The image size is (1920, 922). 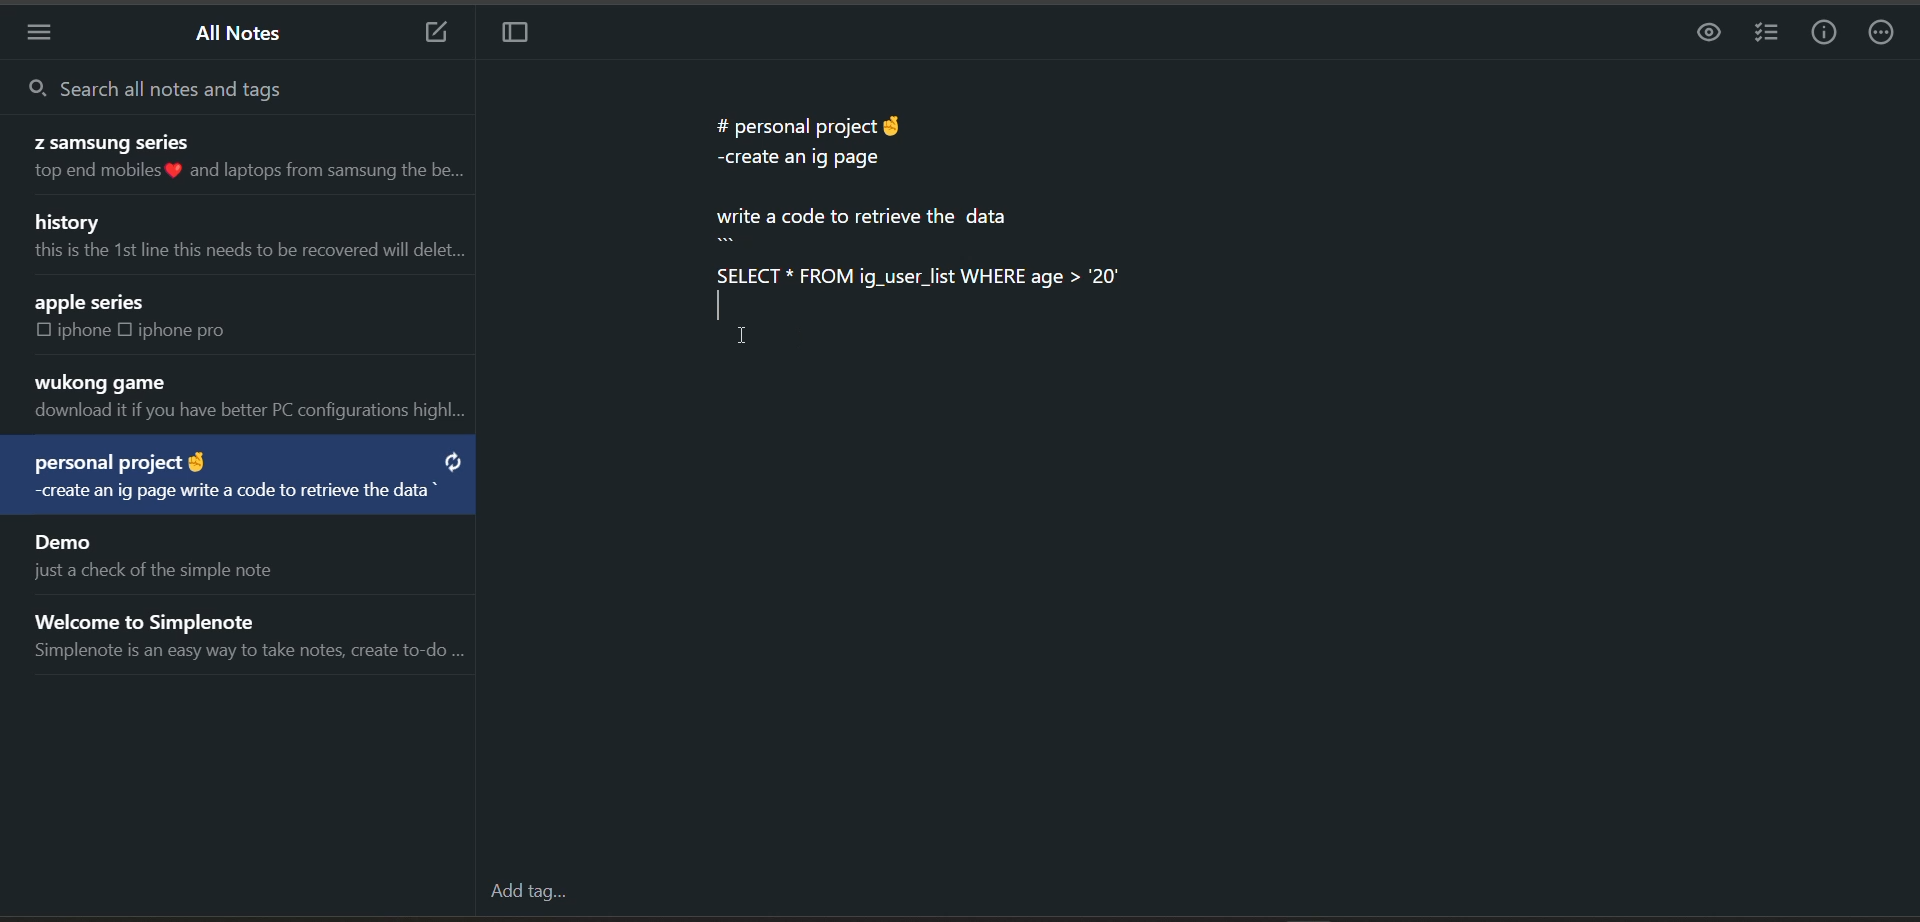 What do you see at coordinates (426, 34) in the screenshot?
I see `add new note` at bounding box center [426, 34].